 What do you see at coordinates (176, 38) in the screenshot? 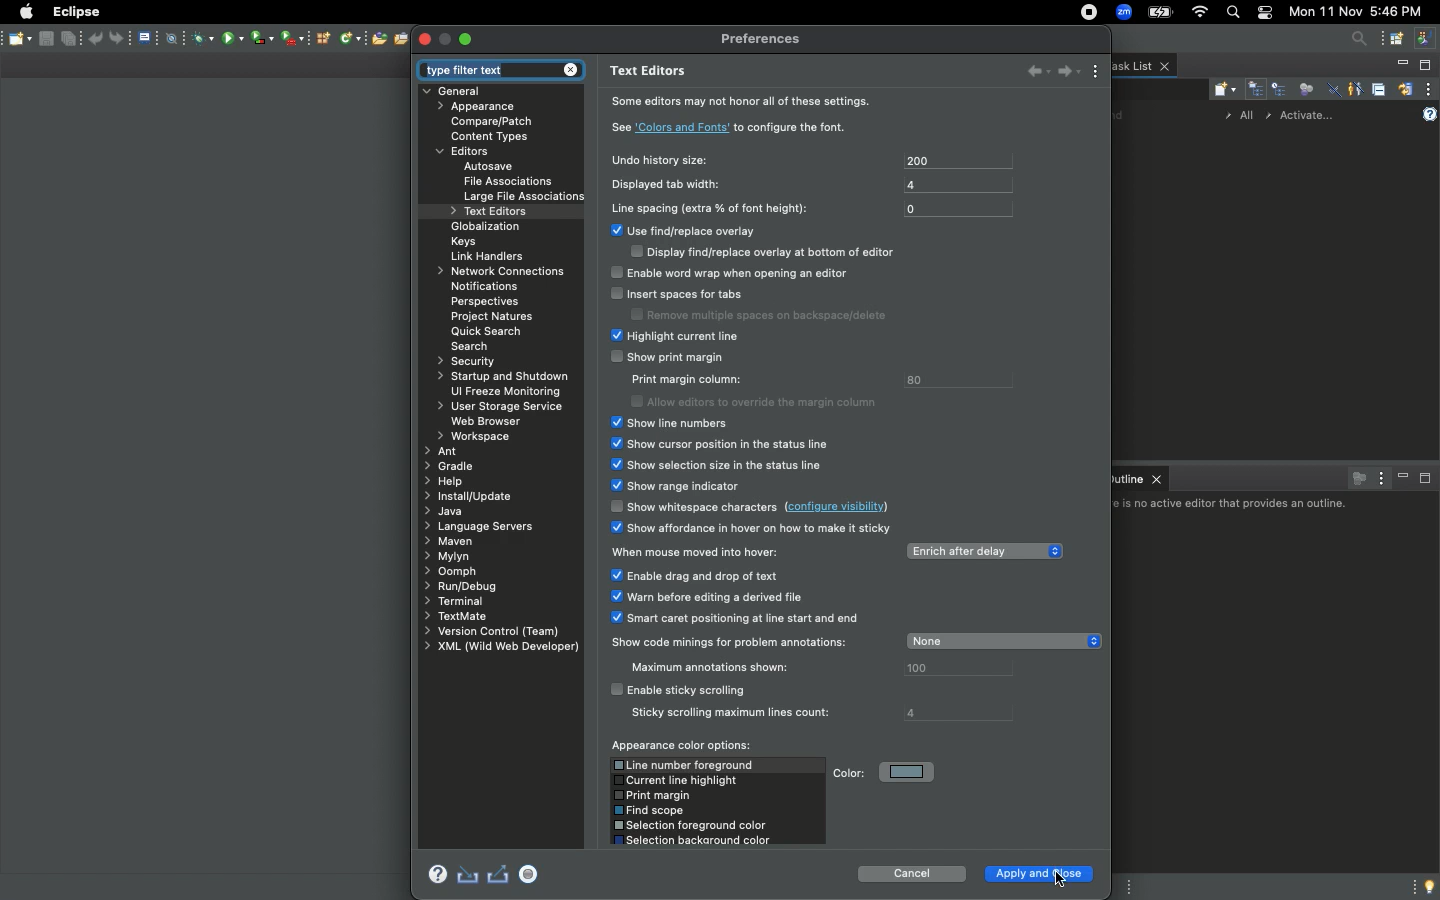
I see `Compass` at bounding box center [176, 38].